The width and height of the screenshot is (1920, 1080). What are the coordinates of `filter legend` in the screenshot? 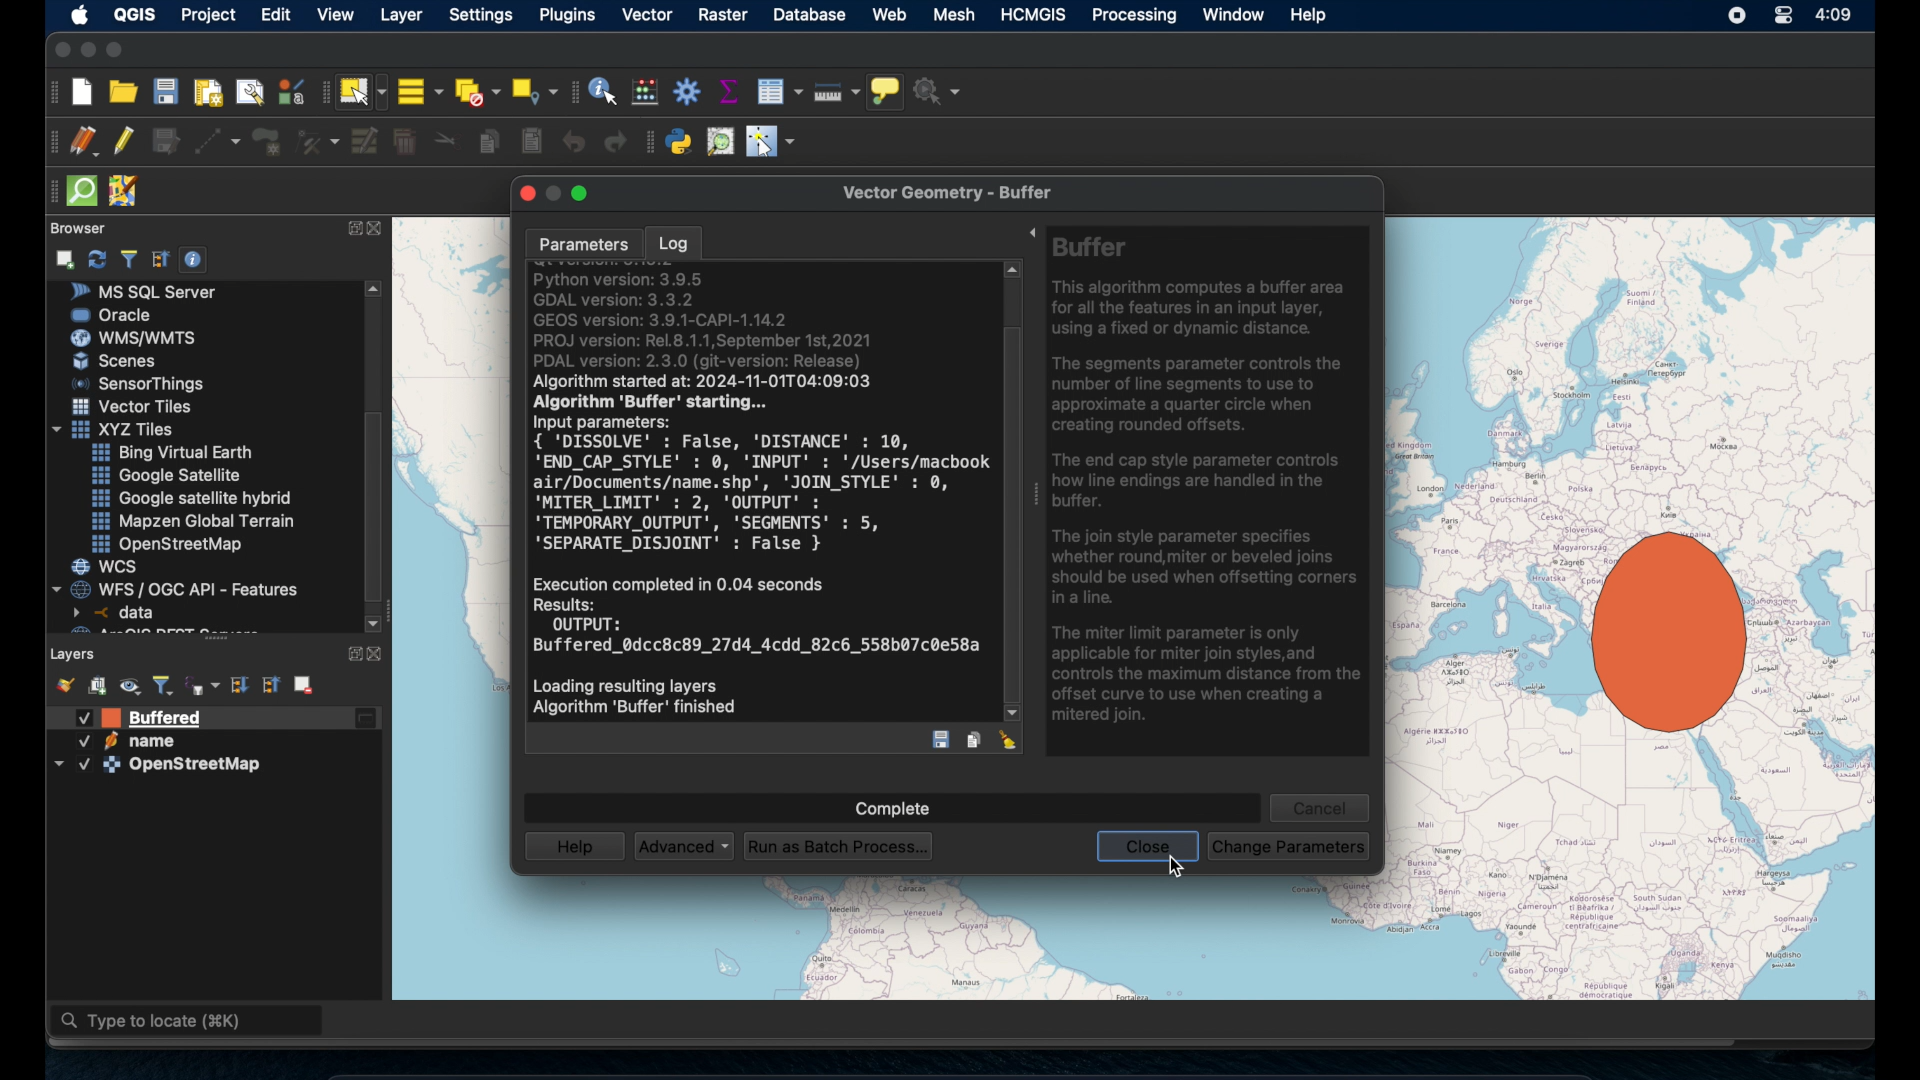 It's located at (164, 683).